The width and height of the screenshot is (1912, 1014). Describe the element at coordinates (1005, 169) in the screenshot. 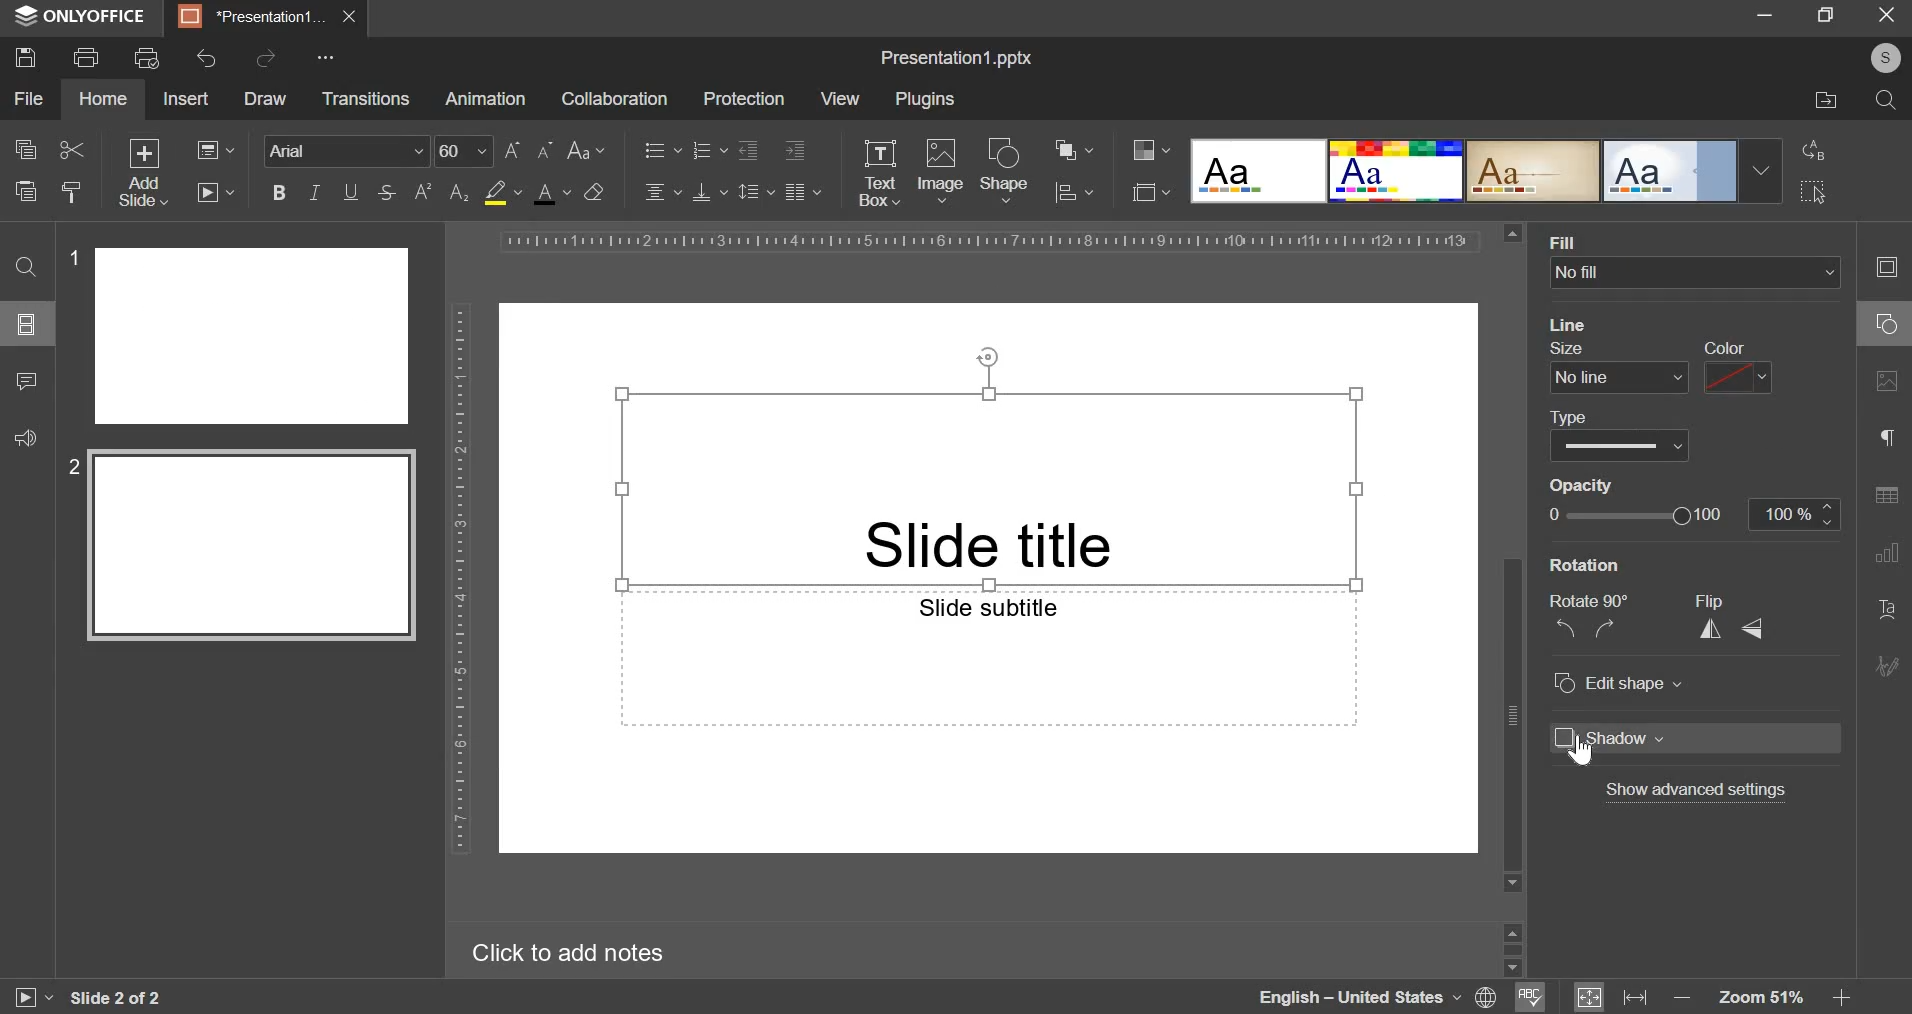

I see `shape` at that location.